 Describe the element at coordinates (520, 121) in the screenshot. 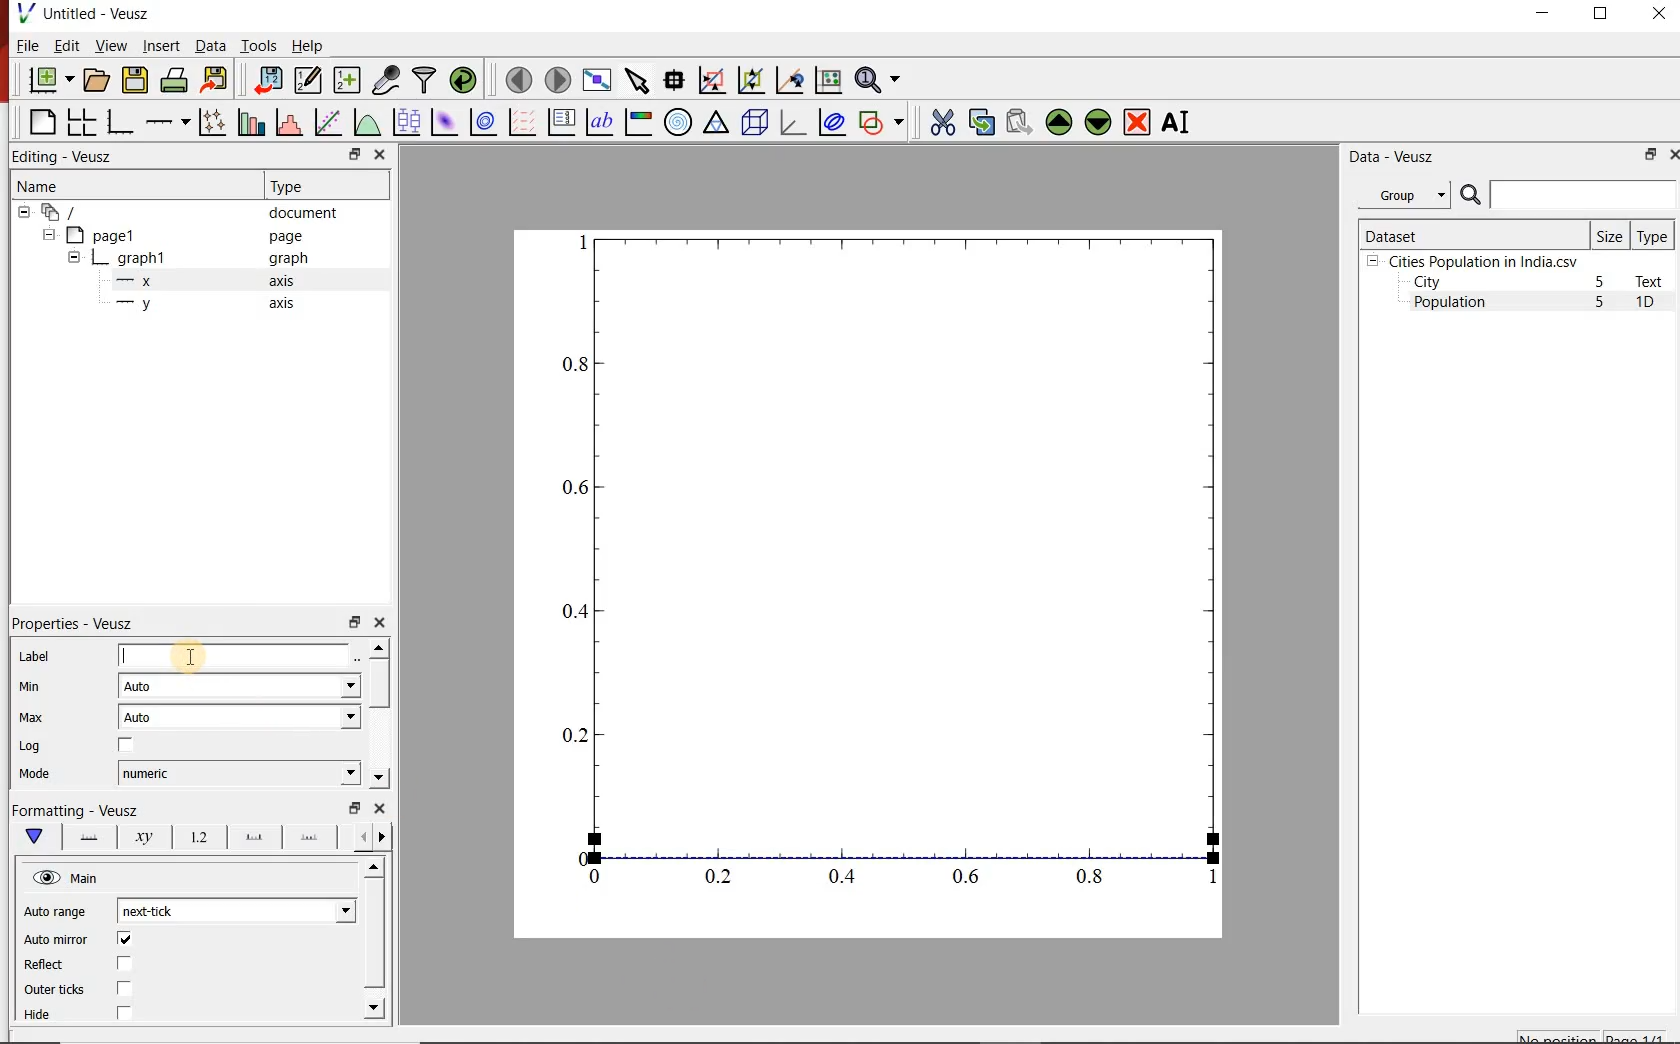

I see `plot a vector field` at that location.